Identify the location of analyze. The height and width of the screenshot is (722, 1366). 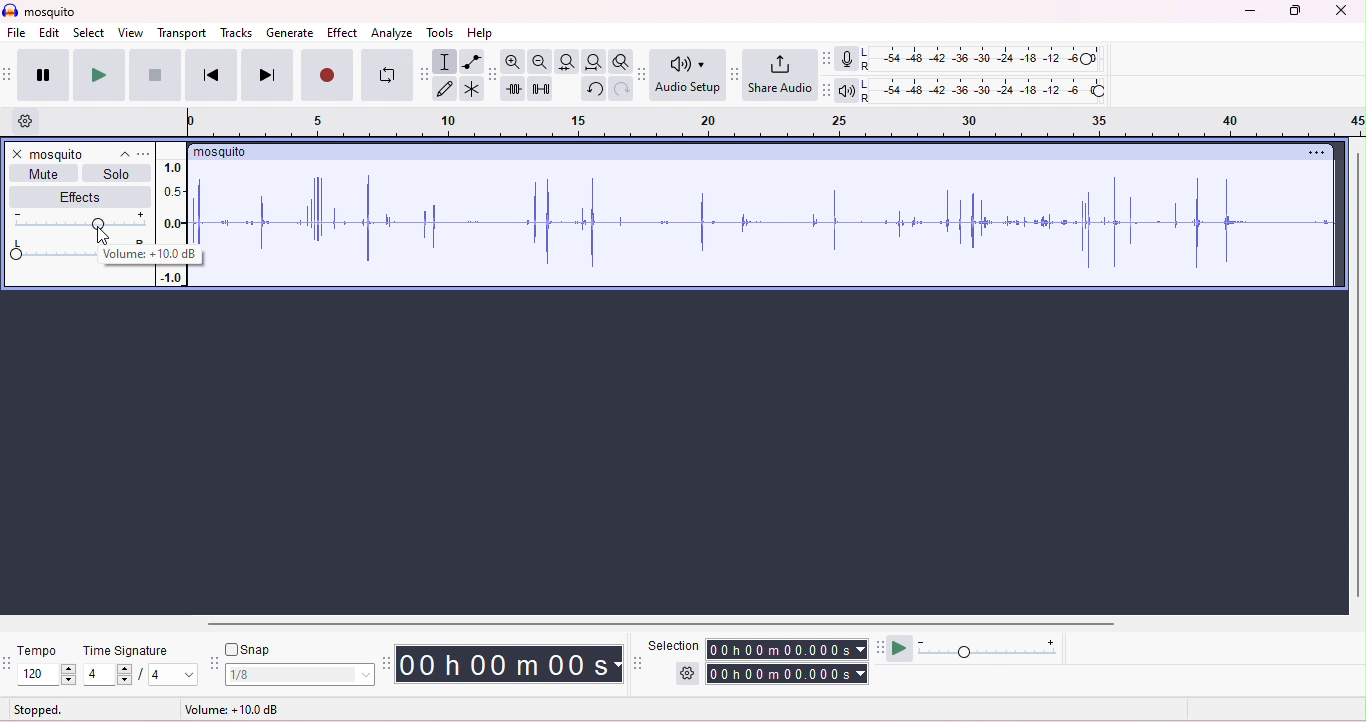
(392, 32).